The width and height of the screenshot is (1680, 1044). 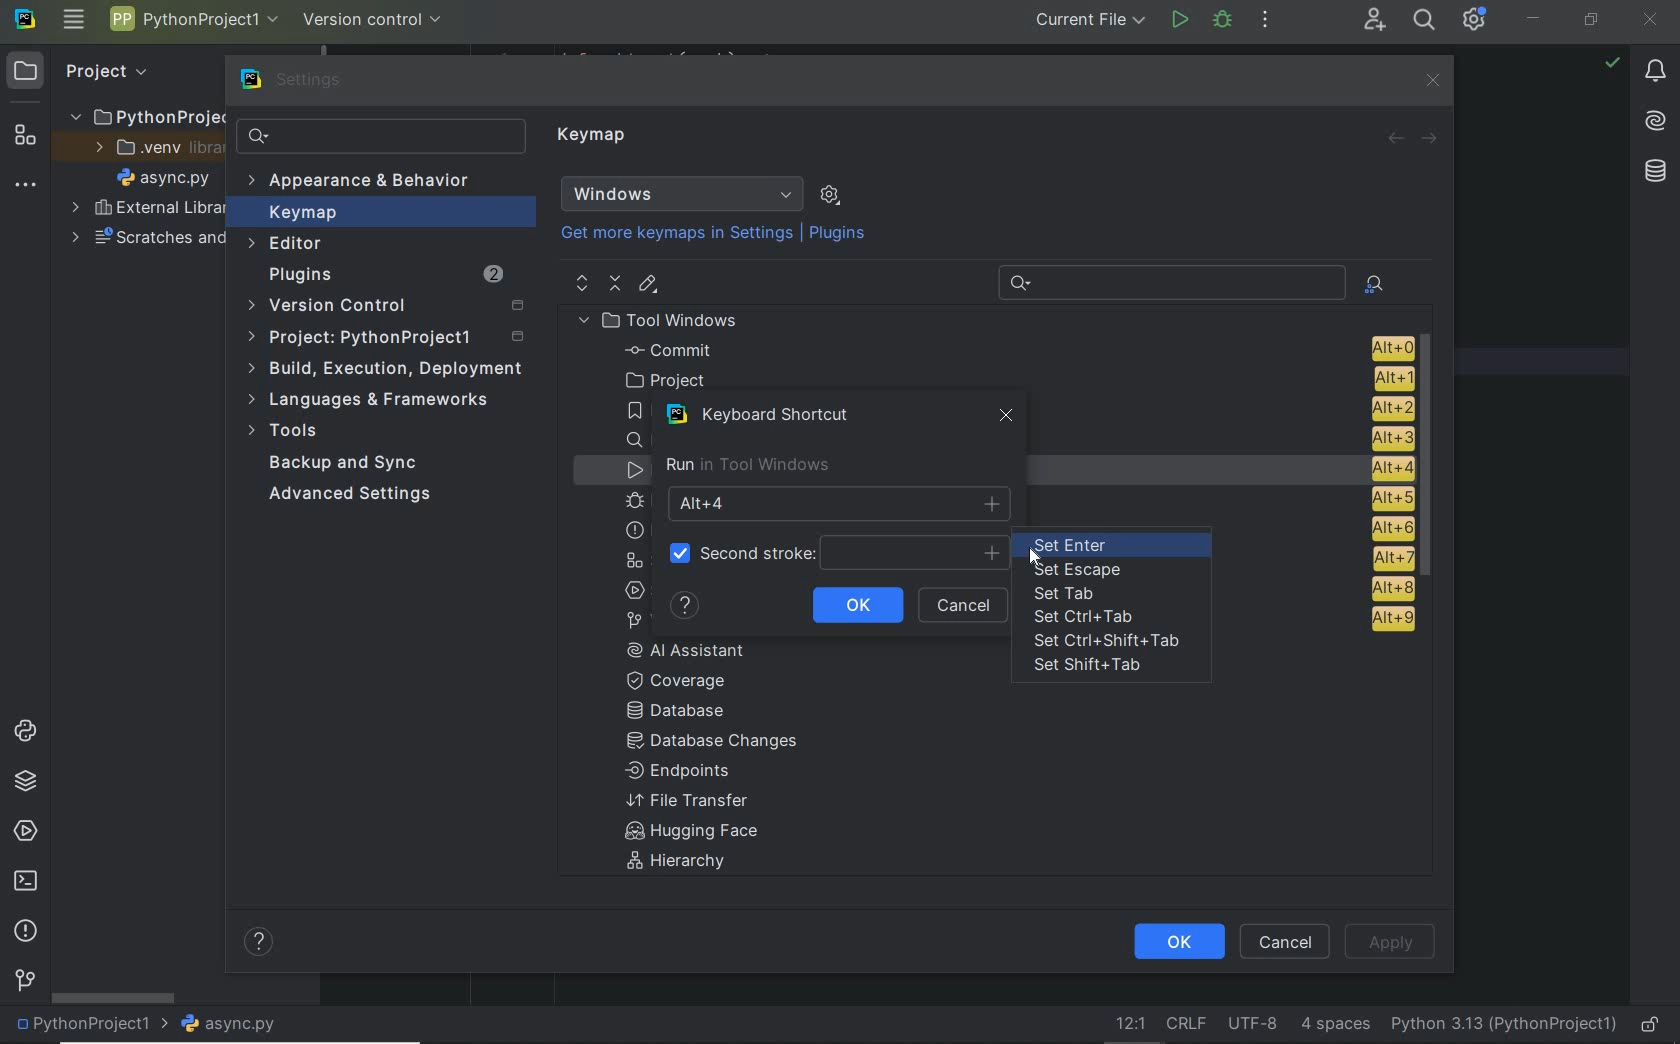 What do you see at coordinates (967, 606) in the screenshot?
I see `cancel` at bounding box center [967, 606].